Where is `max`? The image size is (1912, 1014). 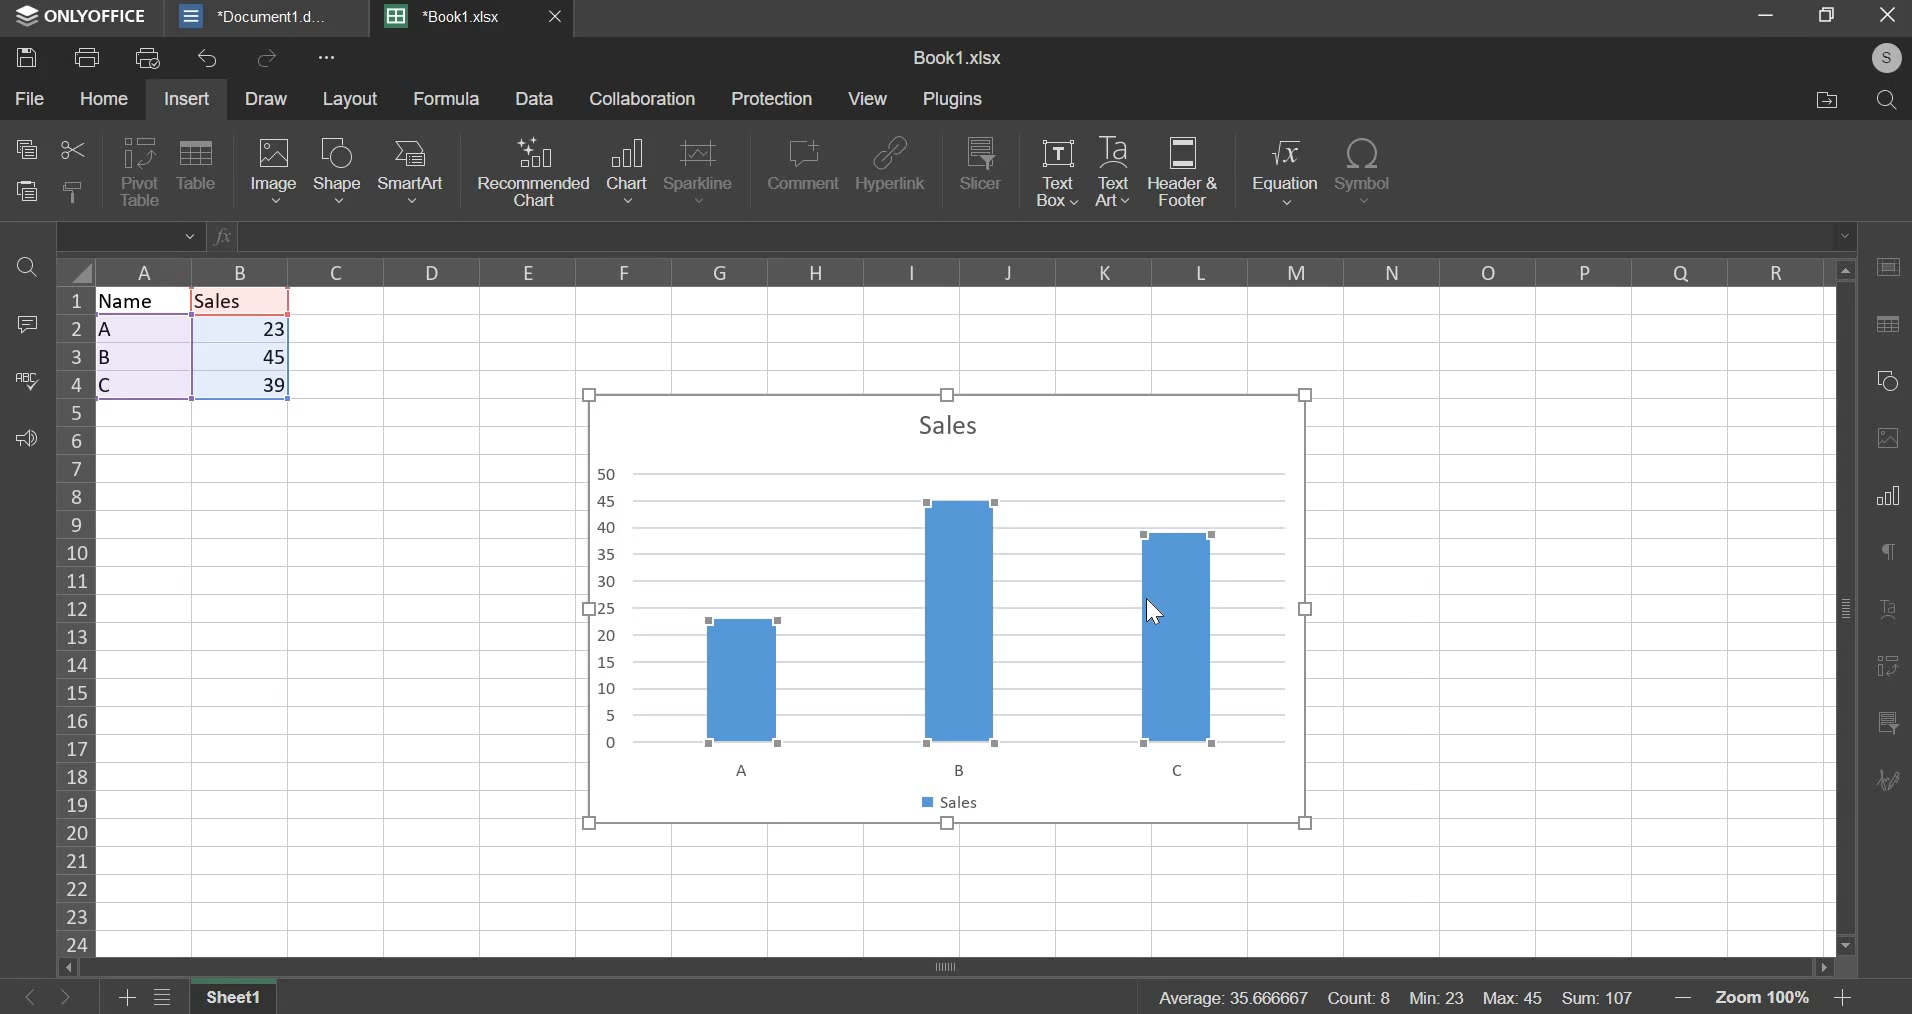 max is located at coordinates (1512, 994).